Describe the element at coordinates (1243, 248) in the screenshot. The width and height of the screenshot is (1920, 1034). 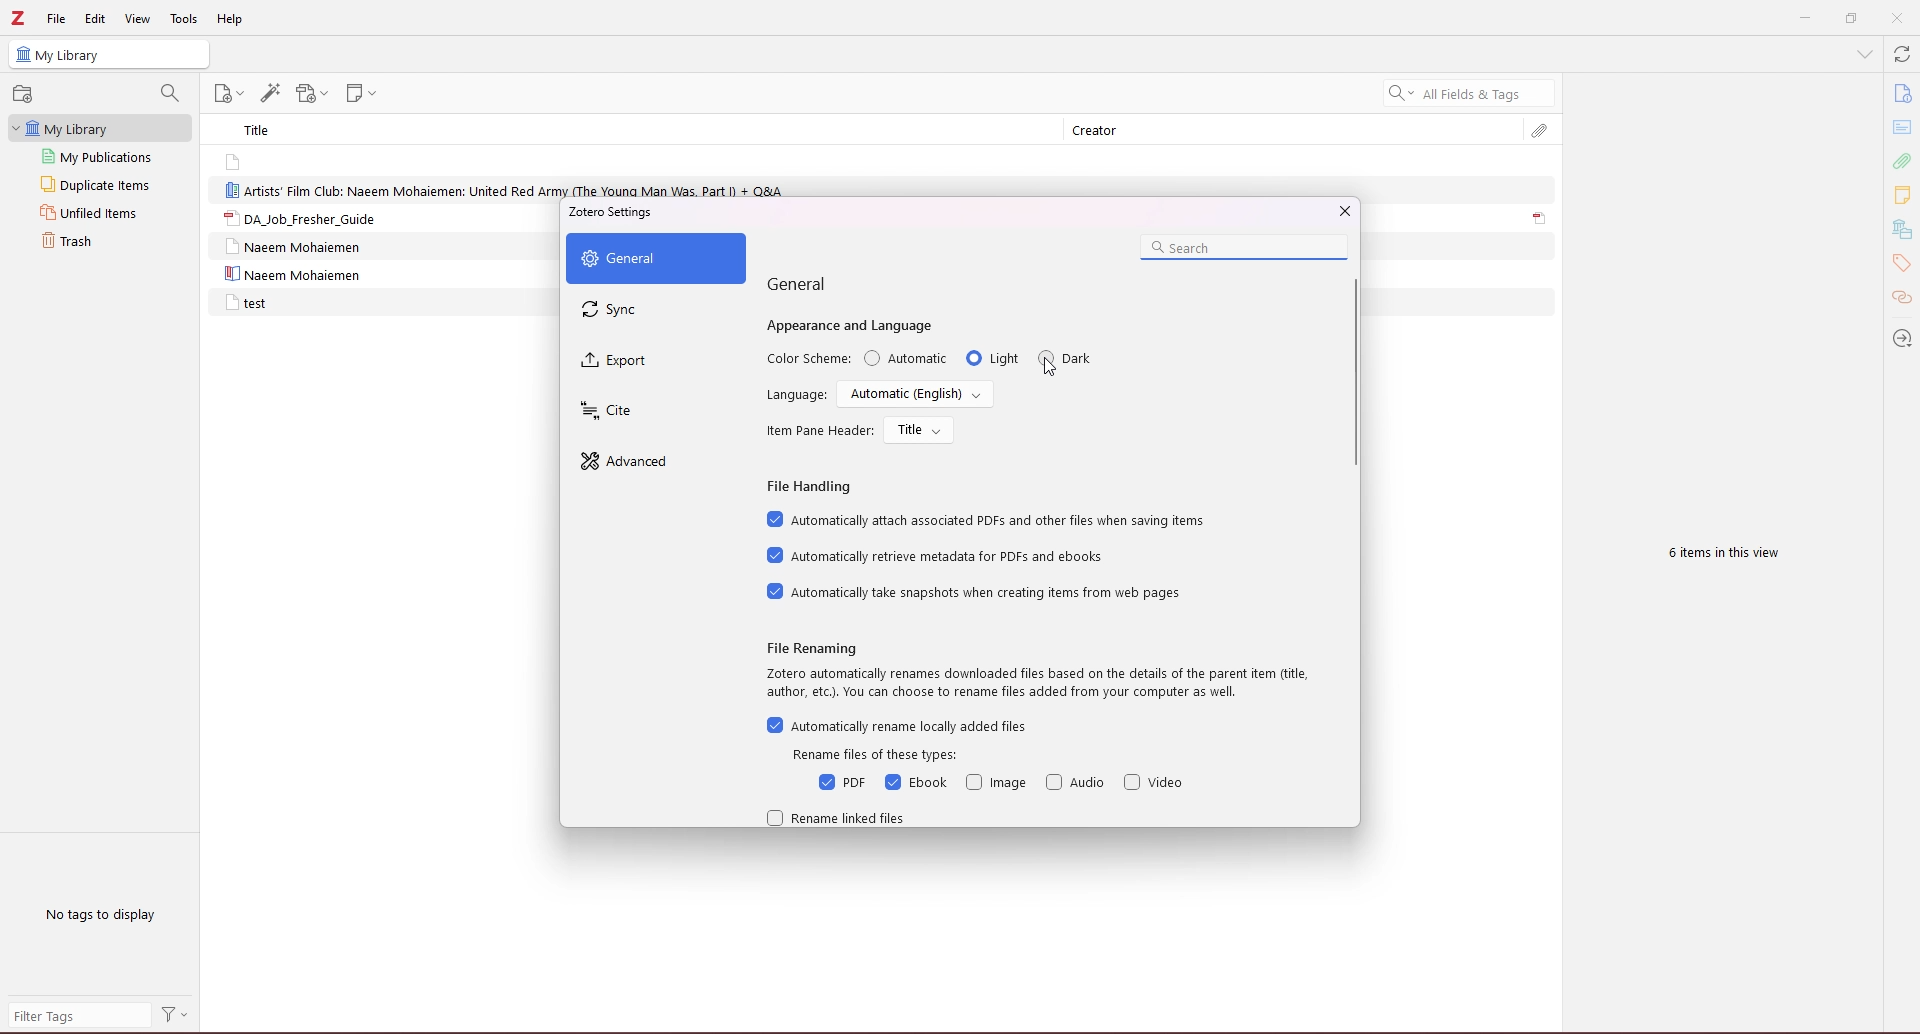
I see `search bar` at that location.